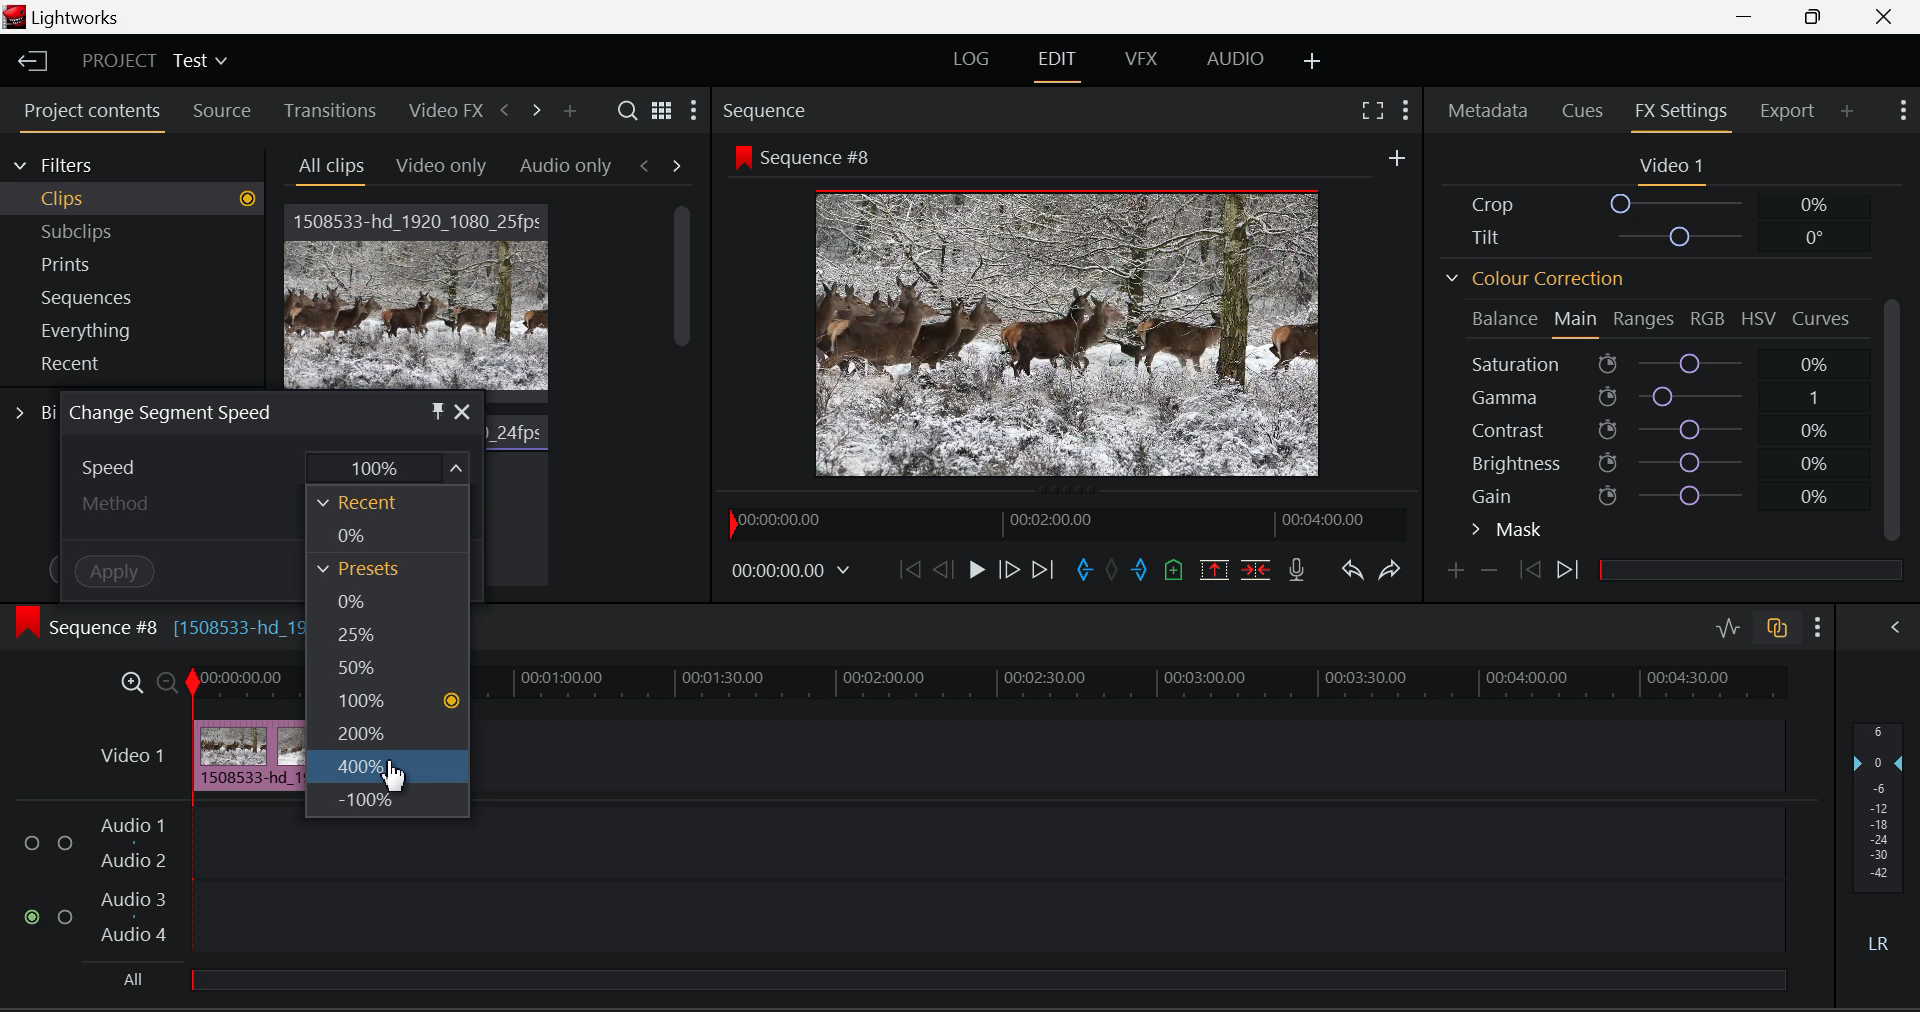  I want to click on Export, so click(1788, 113).